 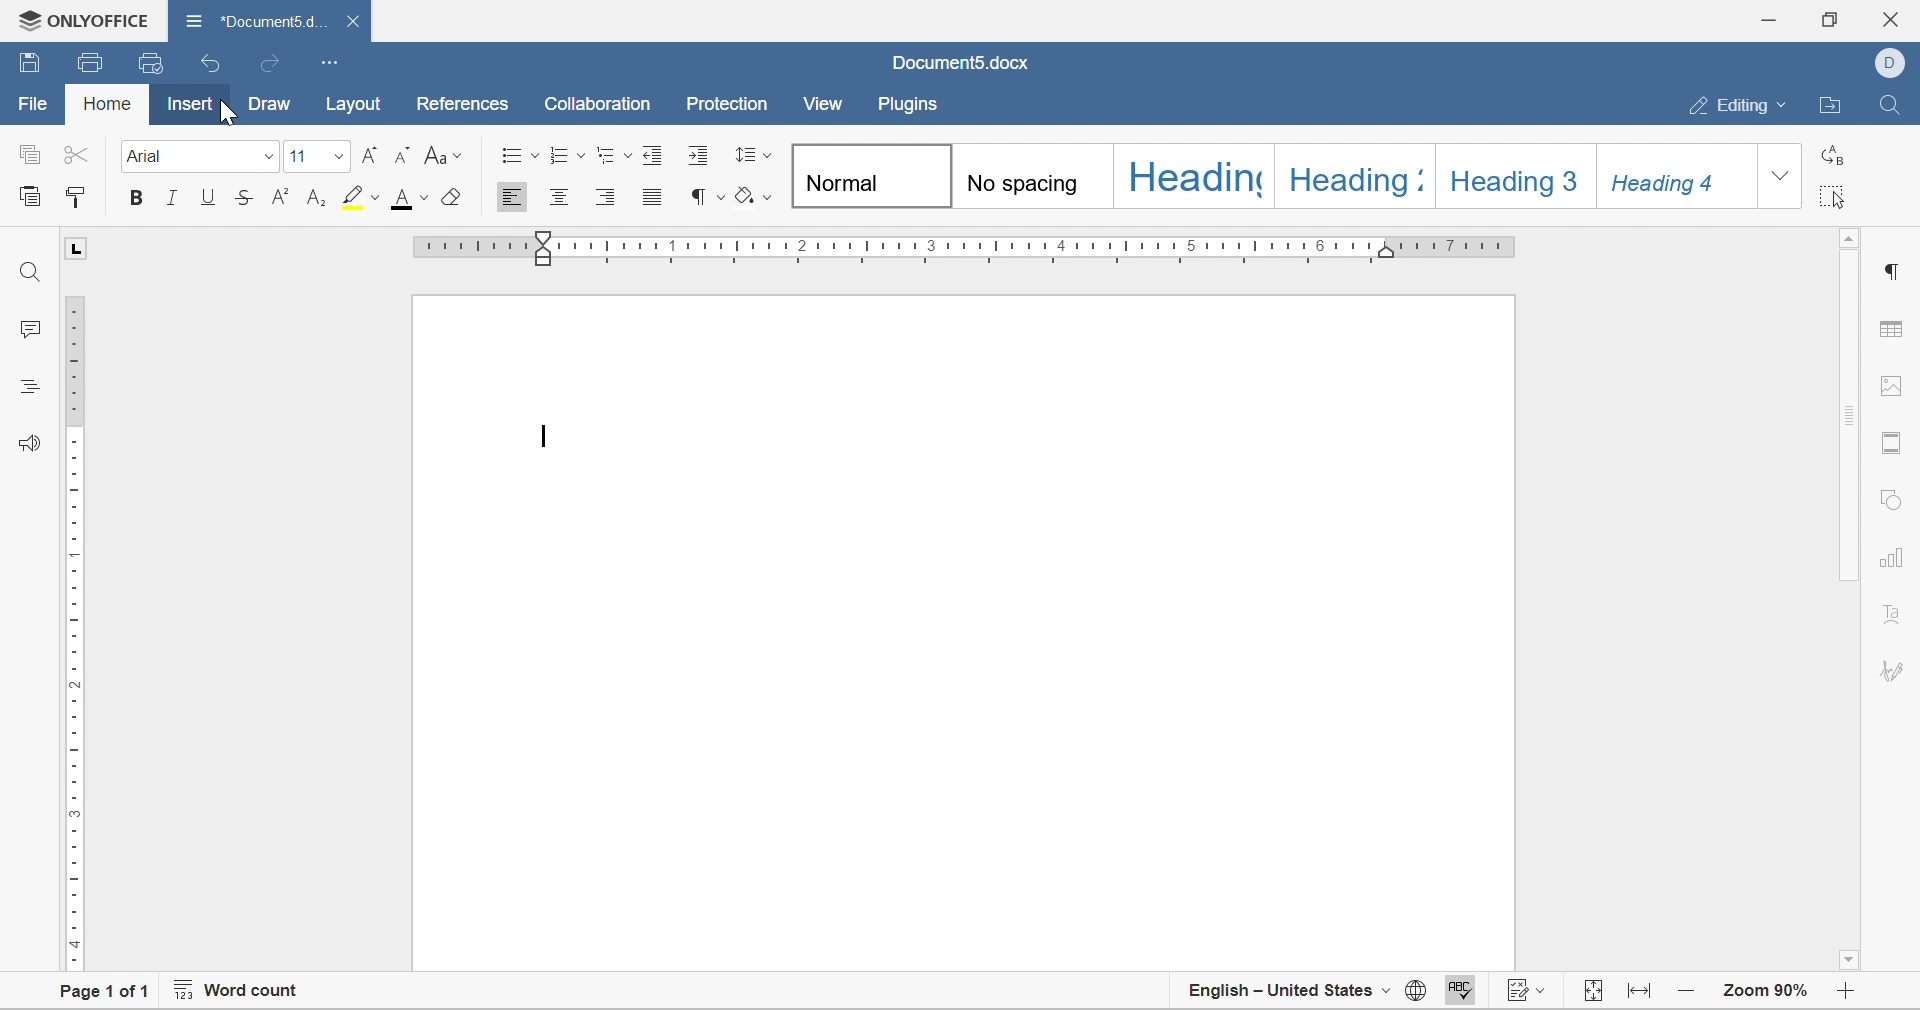 I want to click on layout, so click(x=354, y=105).